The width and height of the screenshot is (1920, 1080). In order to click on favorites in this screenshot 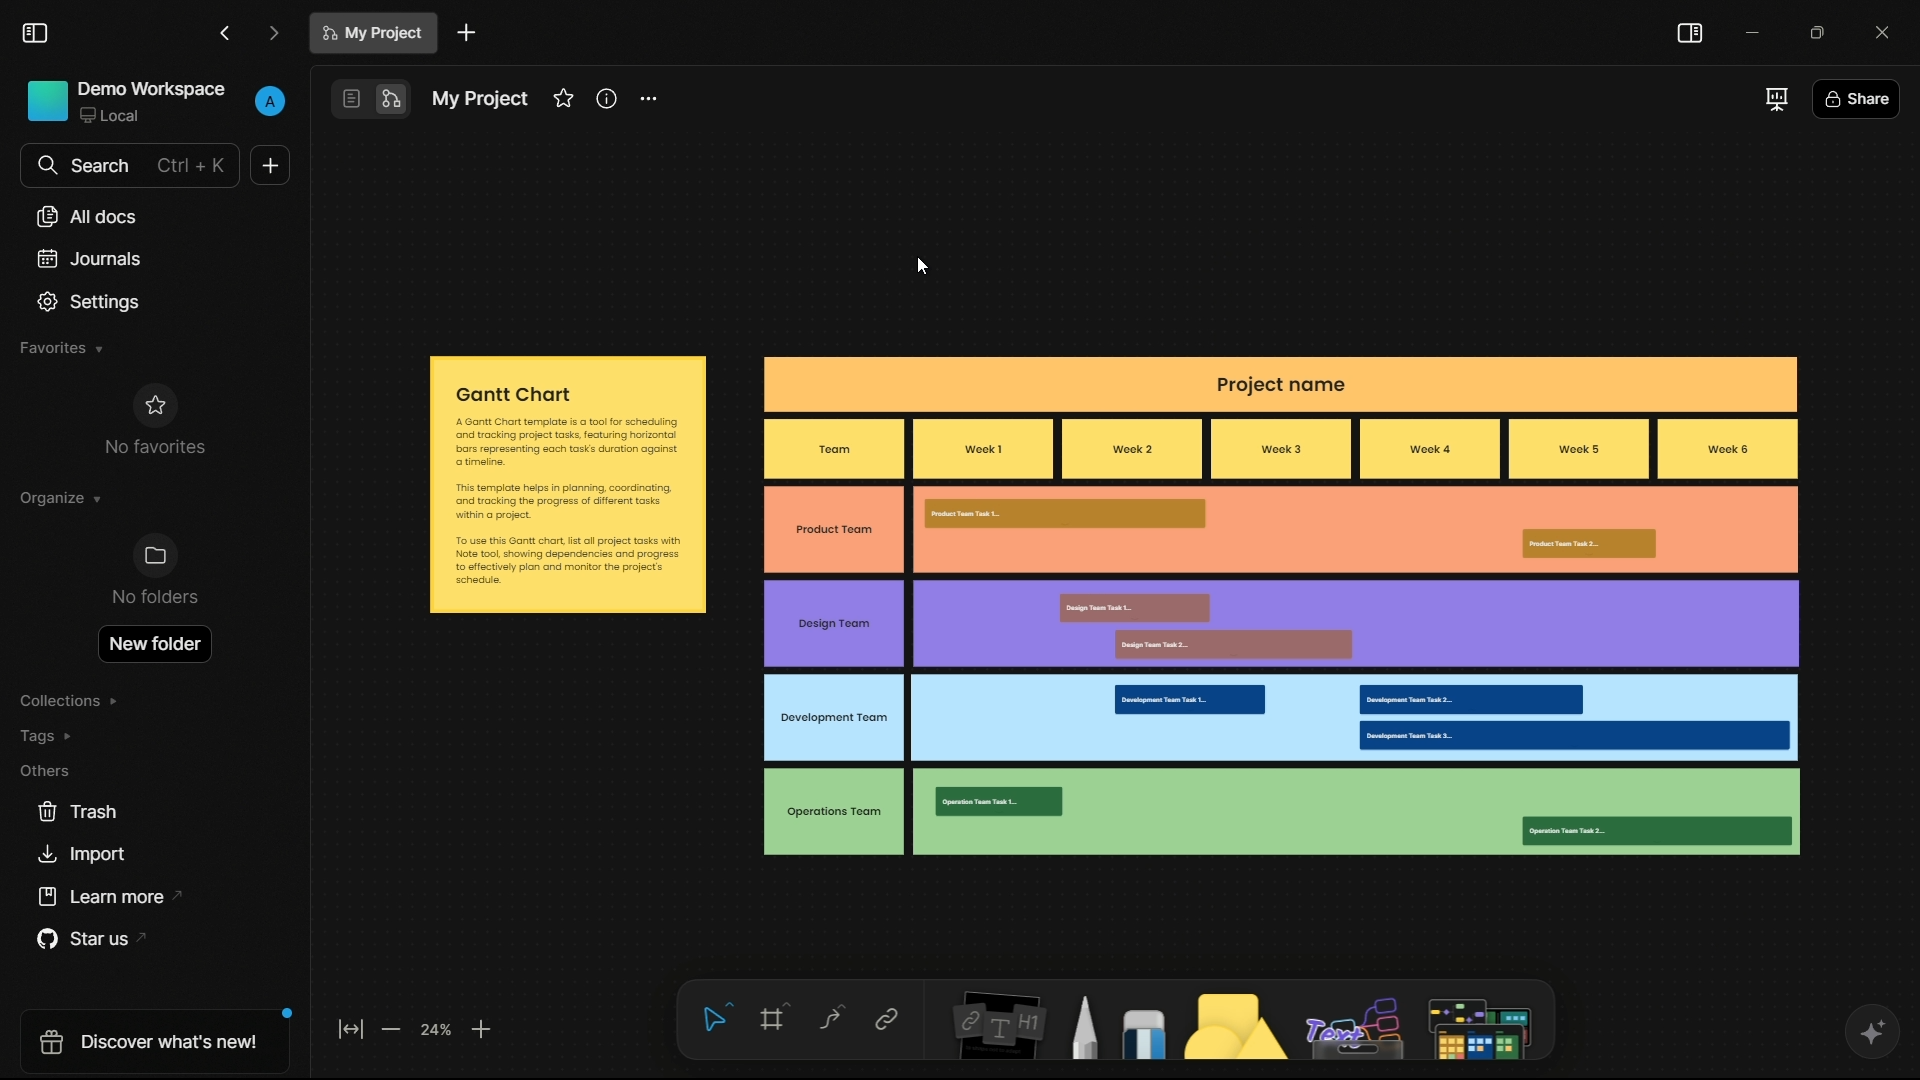, I will do `click(61, 349)`.